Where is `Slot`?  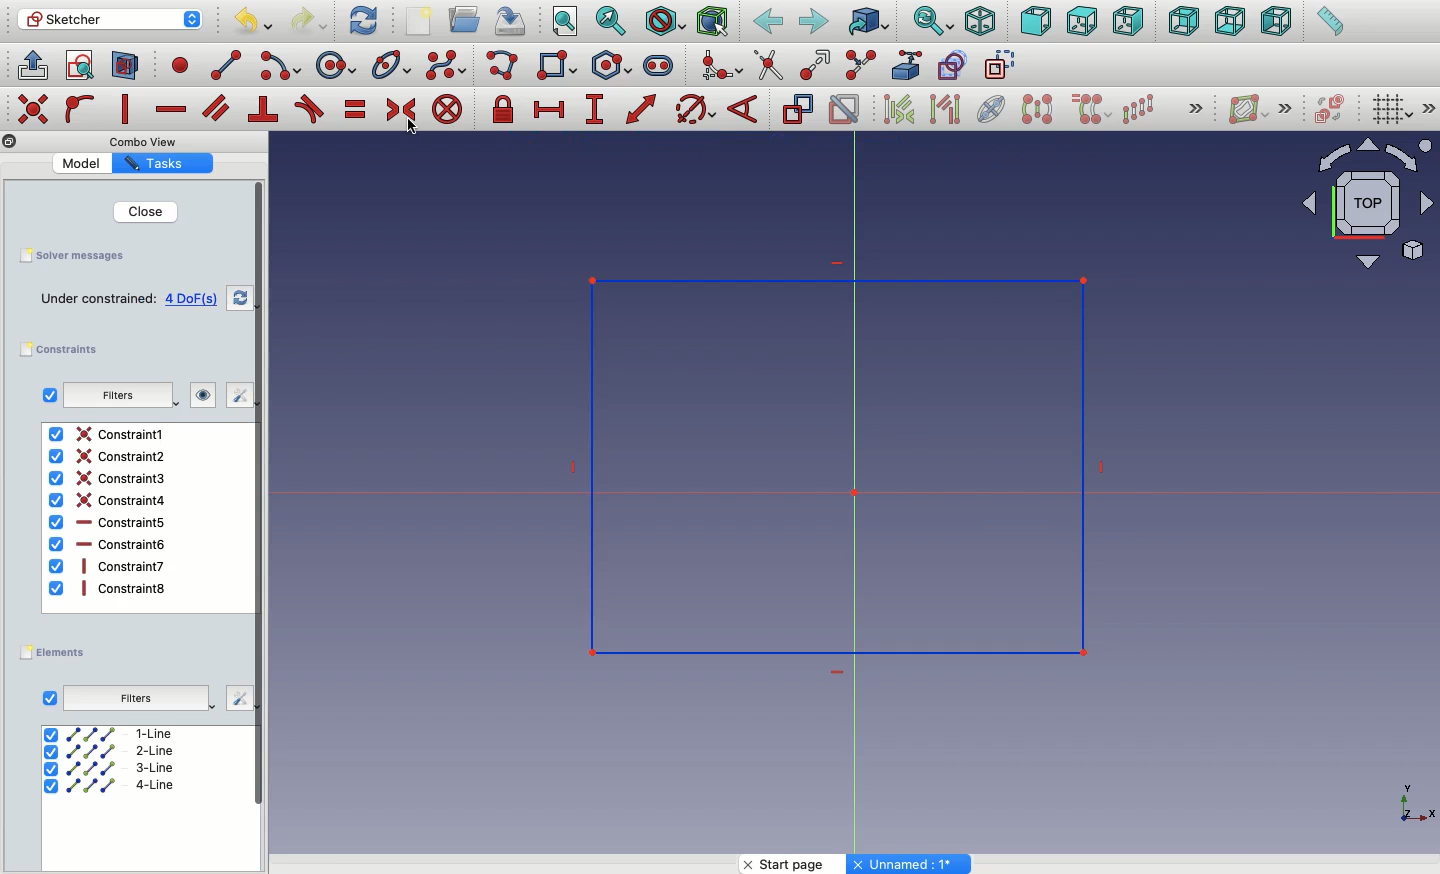
Slot is located at coordinates (660, 65).